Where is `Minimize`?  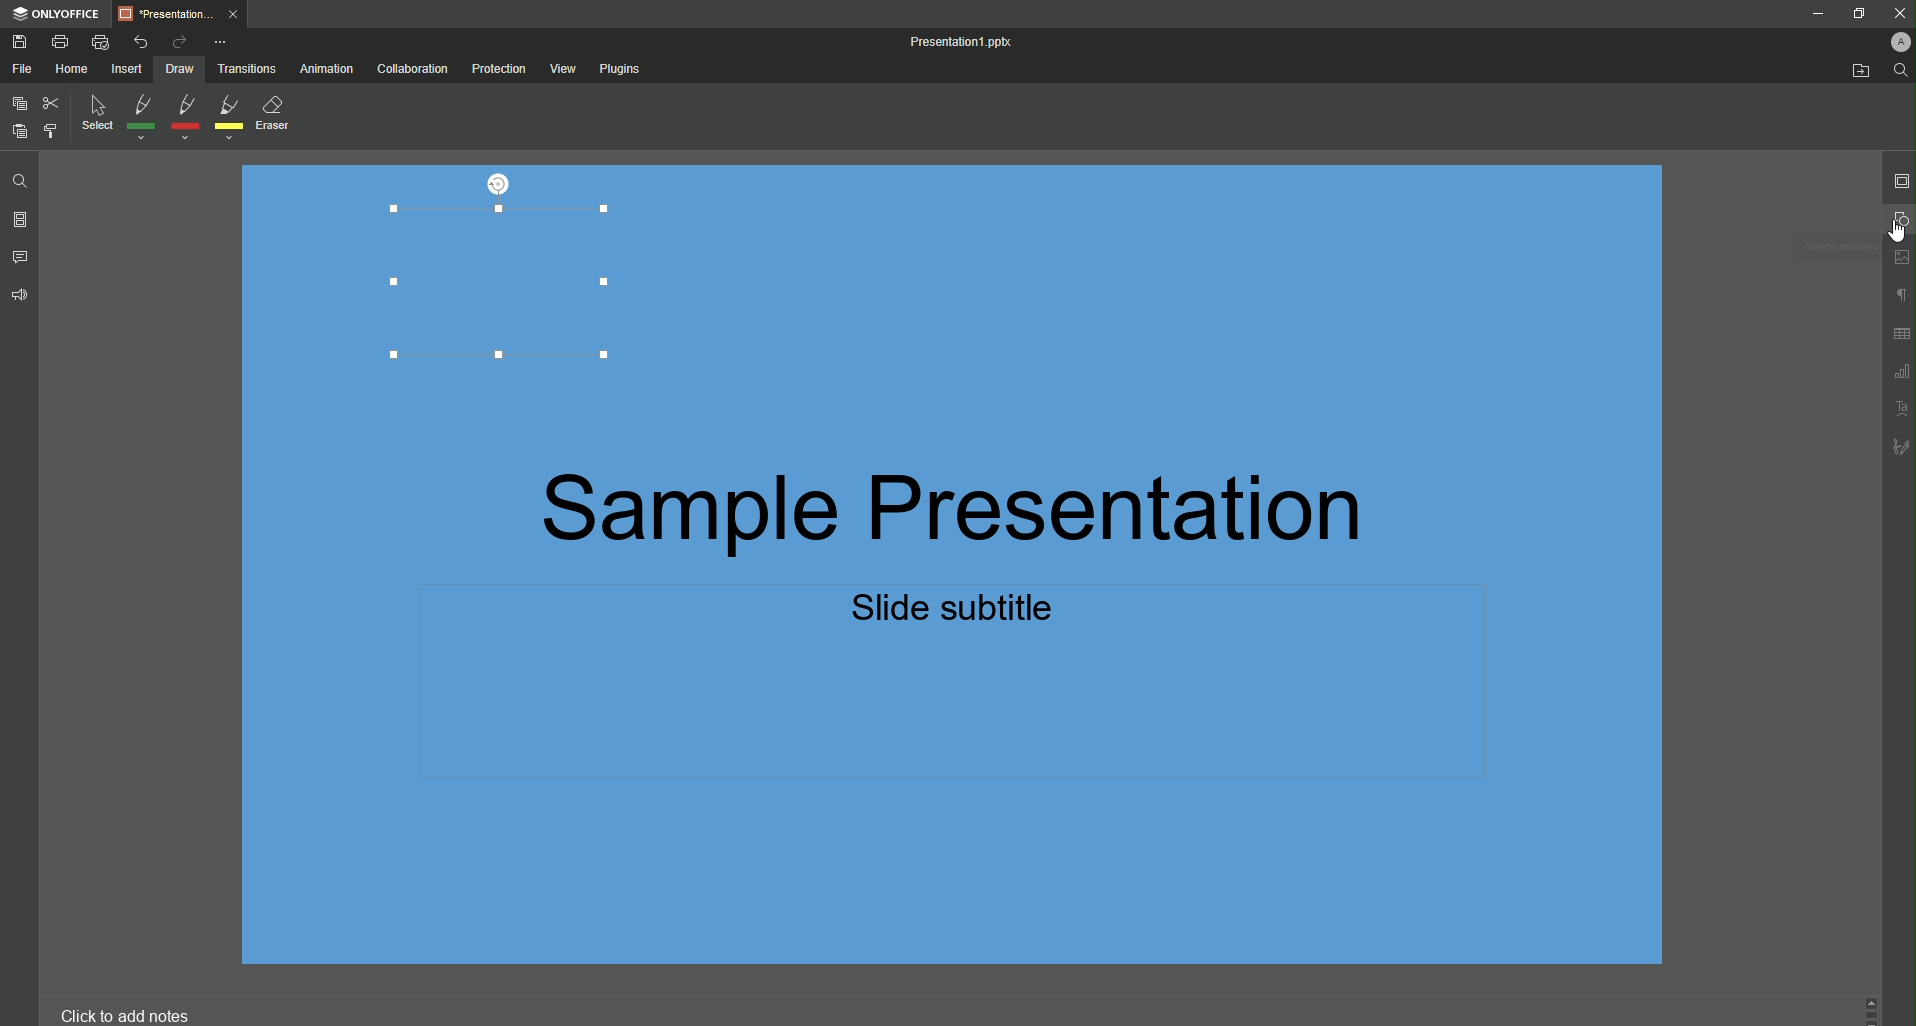
Minimize is located at coordinates (1817, 14).